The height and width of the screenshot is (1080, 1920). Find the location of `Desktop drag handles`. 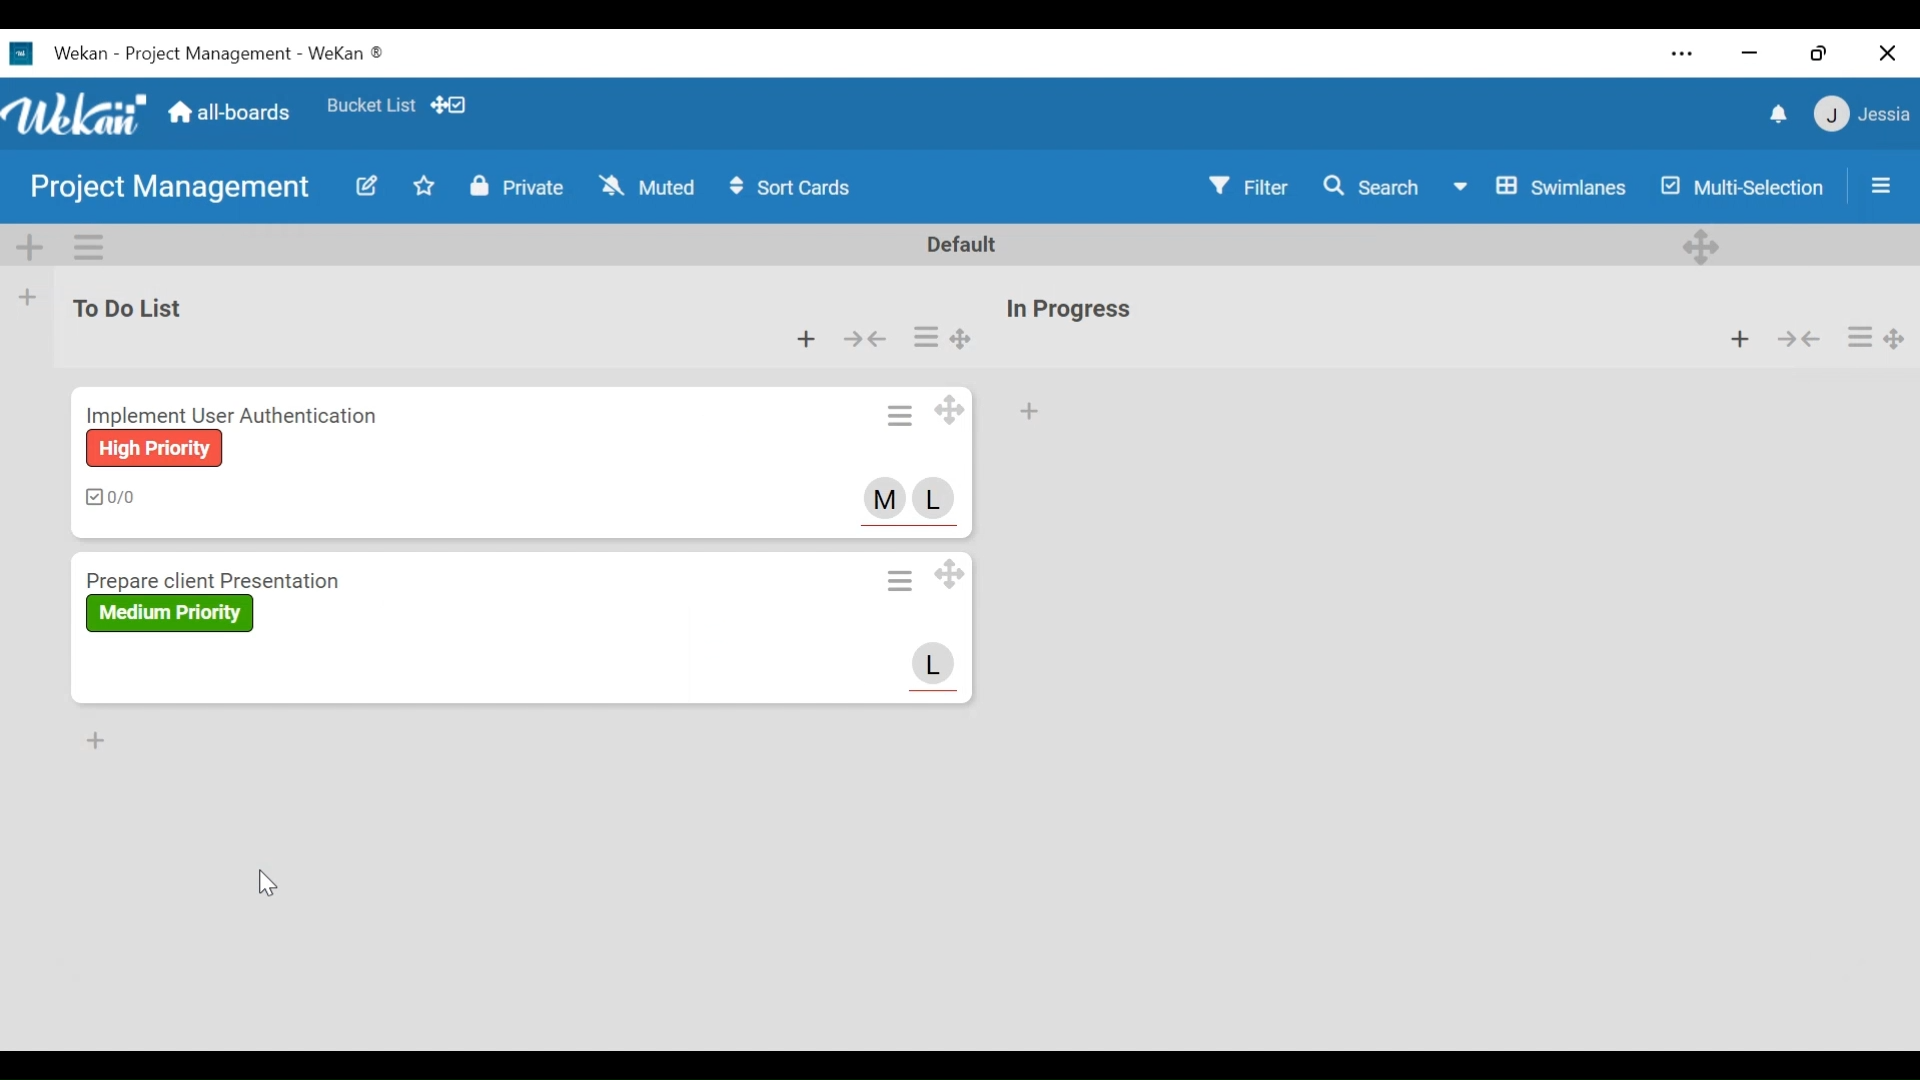

Desktop drag handles is located at coordinates (1700, 246).